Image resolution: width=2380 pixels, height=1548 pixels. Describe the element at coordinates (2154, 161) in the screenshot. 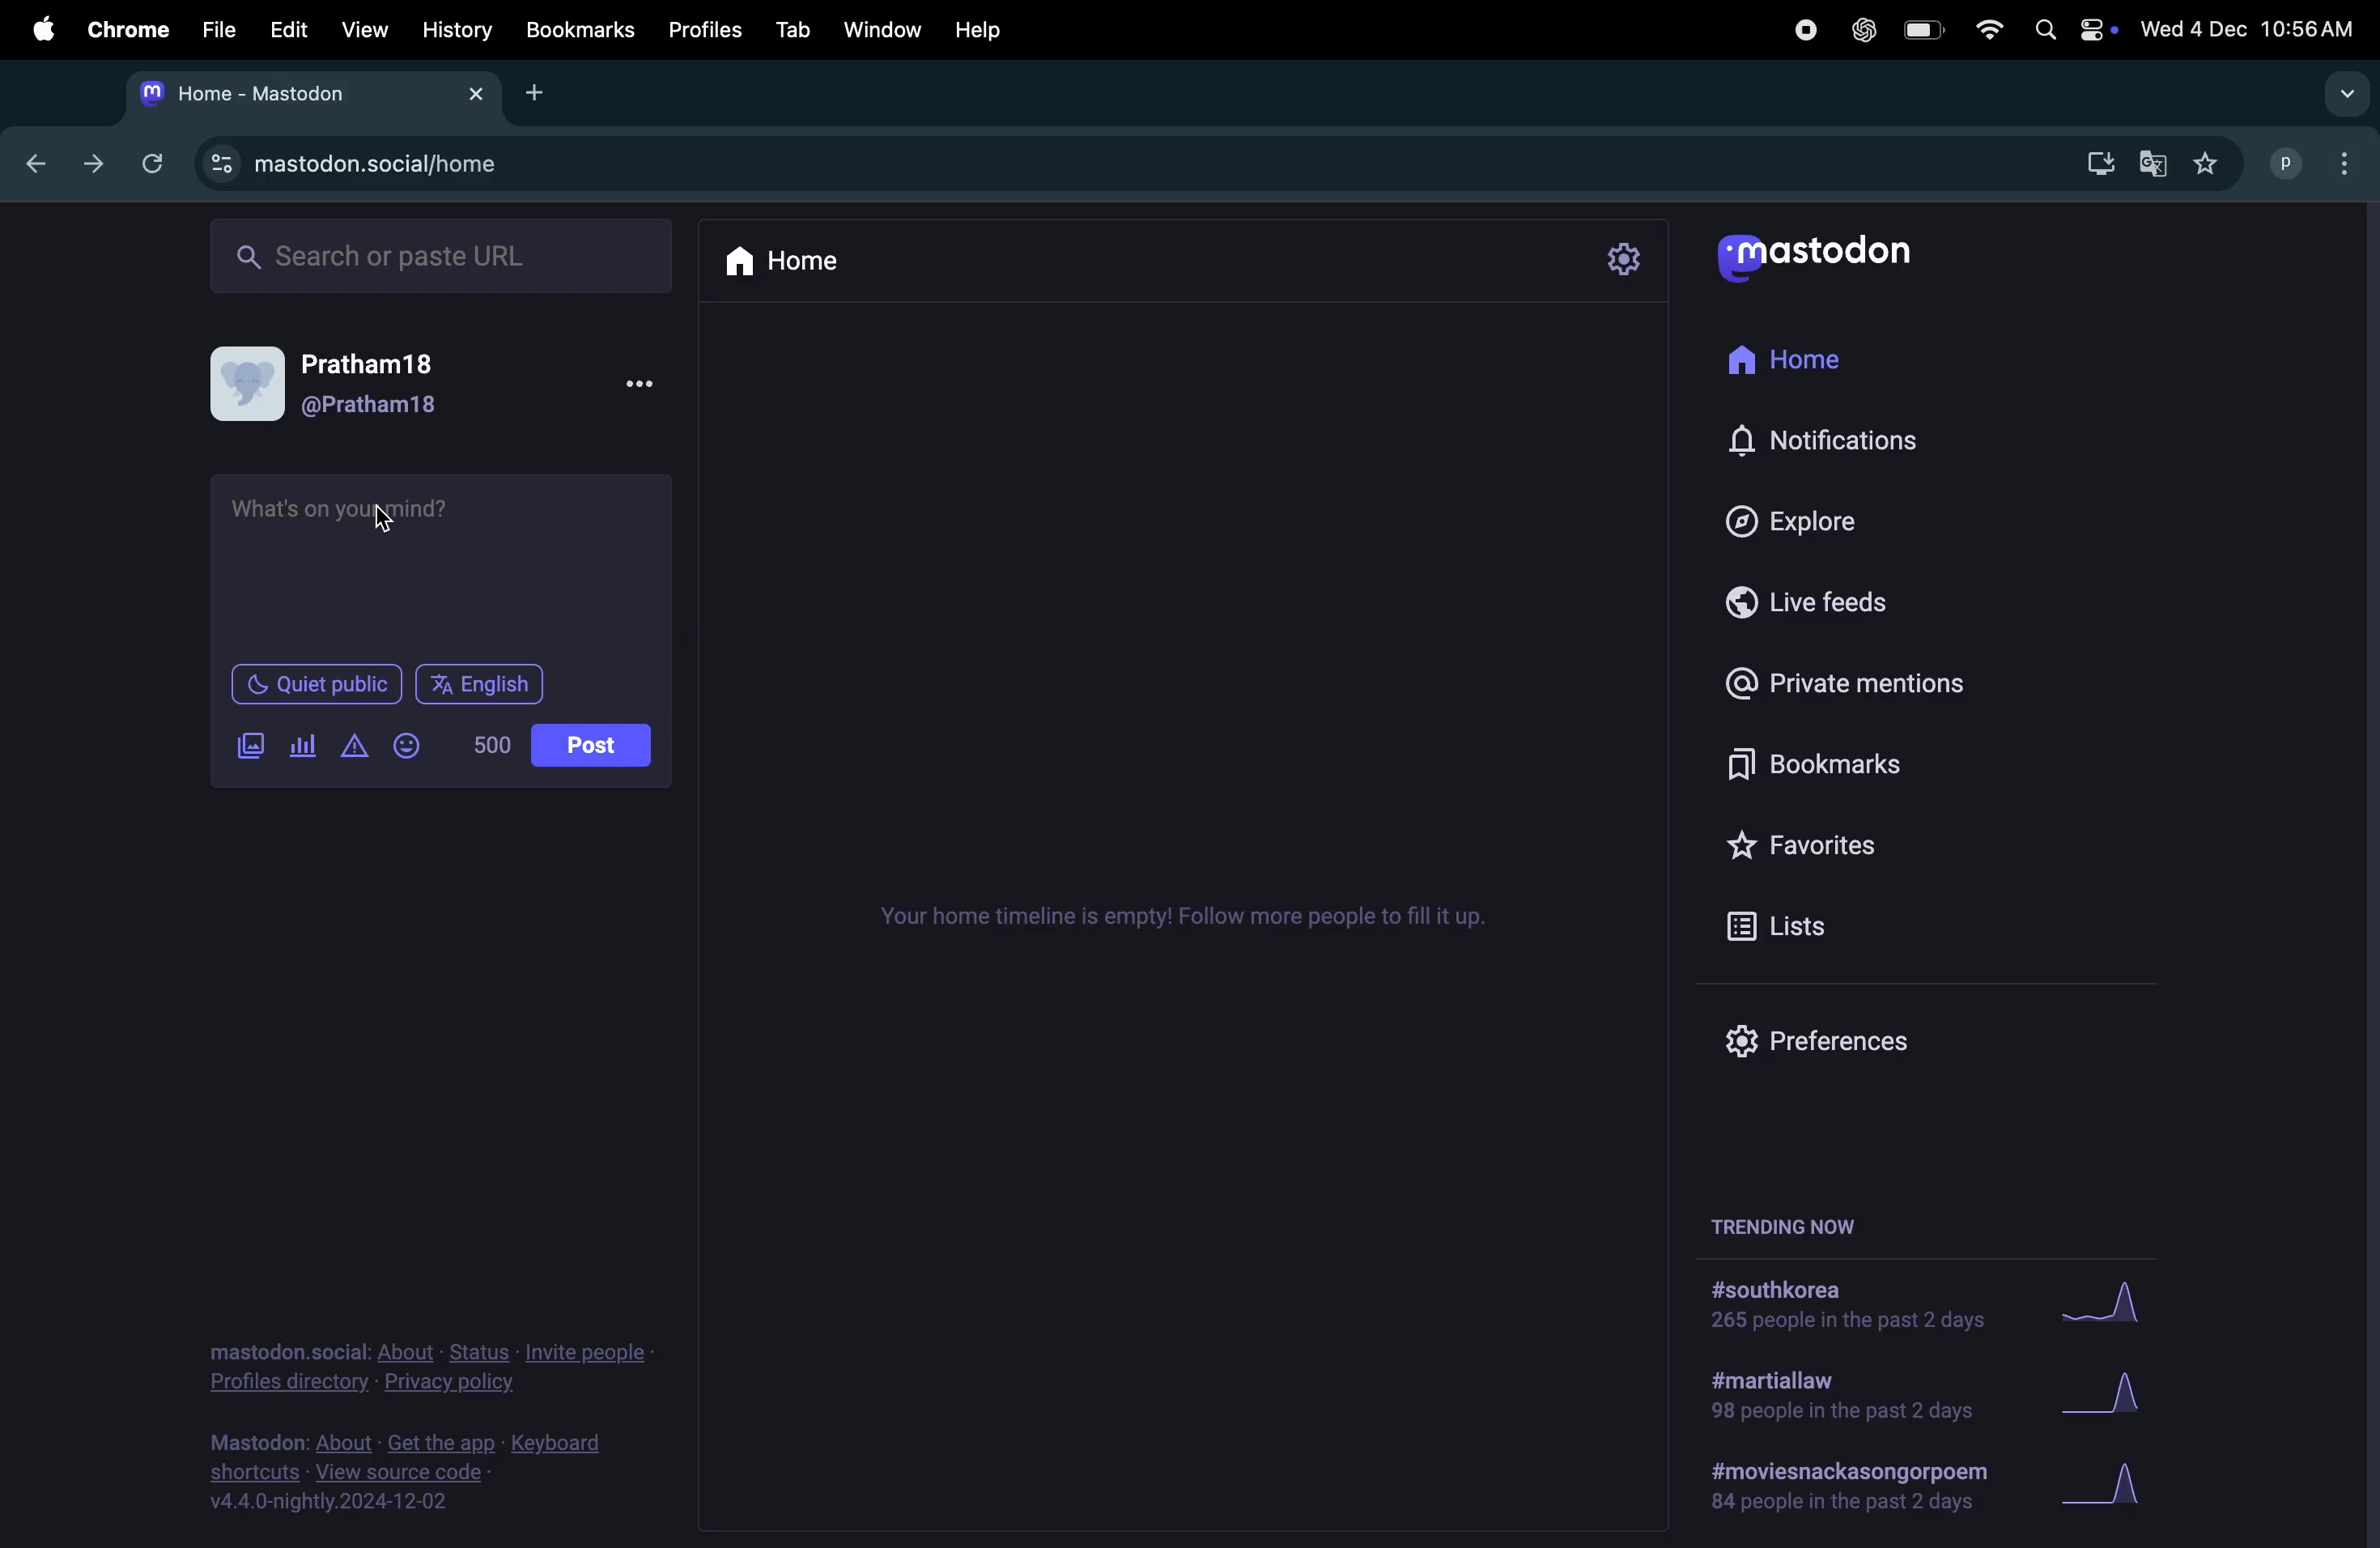

I see `Google translate` at that location.